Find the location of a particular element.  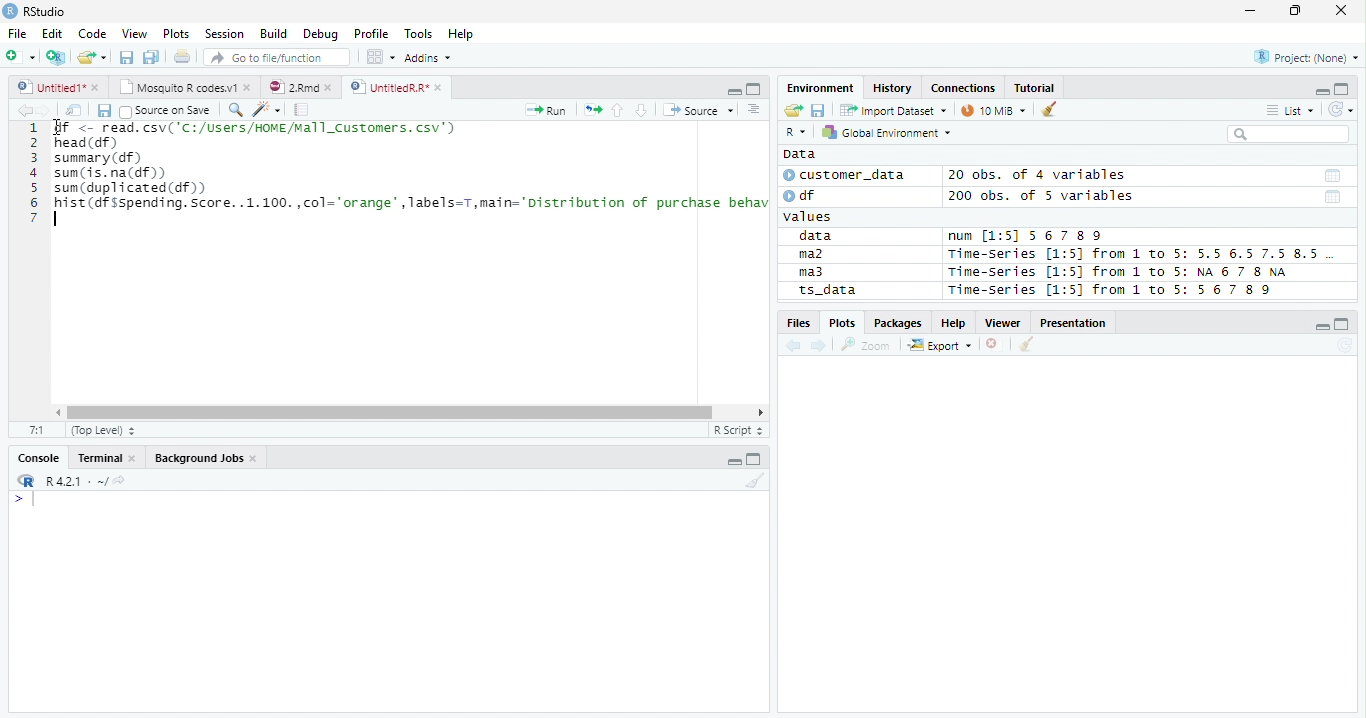

ma3 is located at coordinates (816, 272).